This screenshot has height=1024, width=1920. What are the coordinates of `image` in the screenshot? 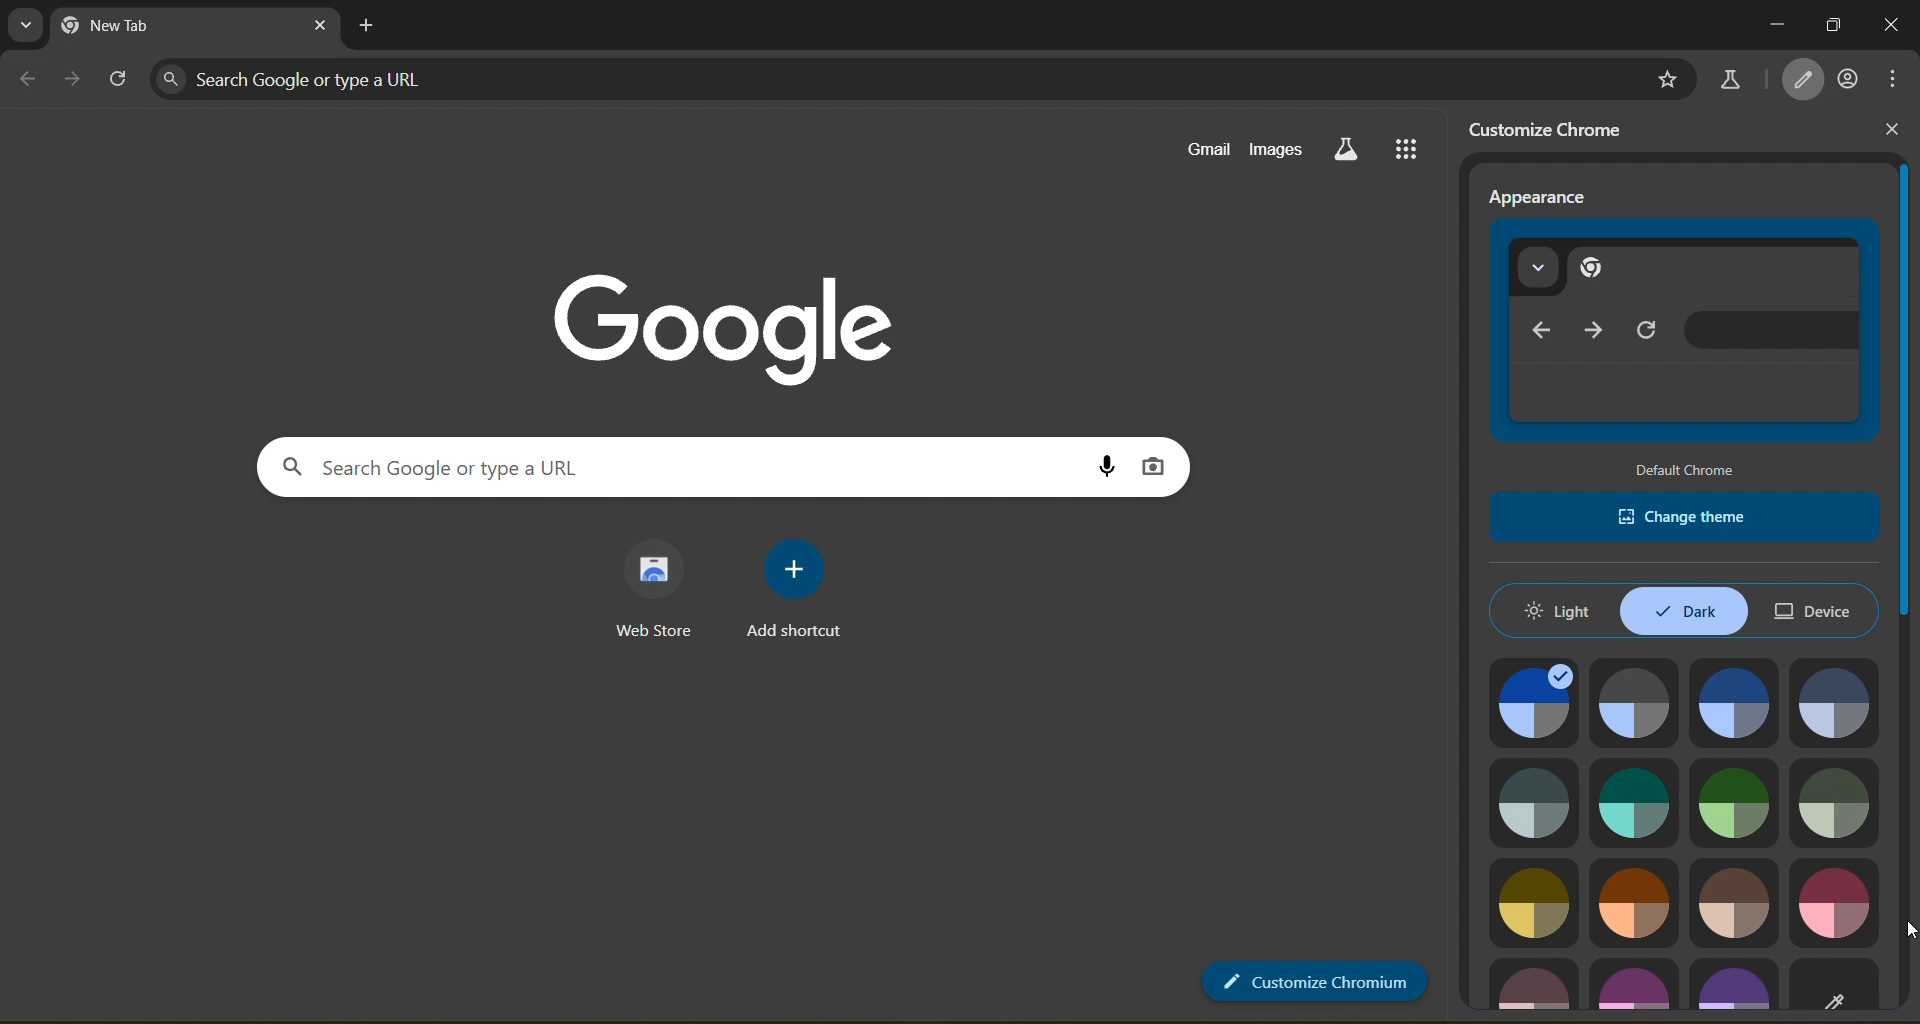 It's located at (1634, 705).